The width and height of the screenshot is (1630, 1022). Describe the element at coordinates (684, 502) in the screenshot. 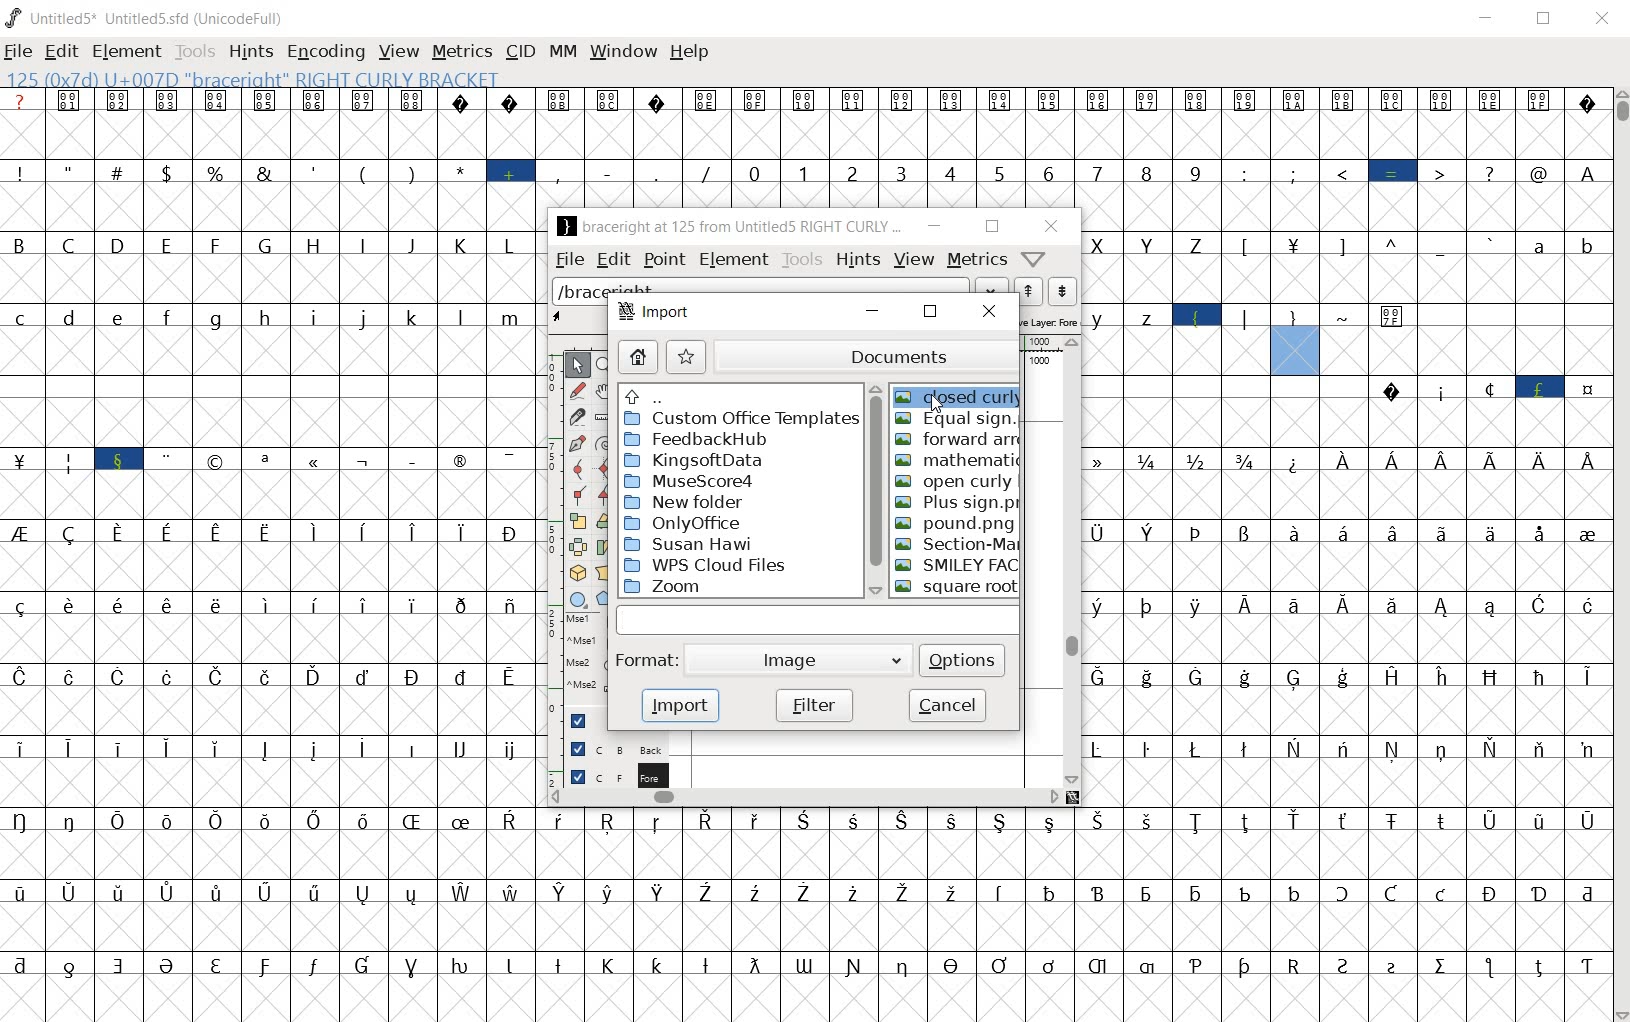

I see `New Folder` at that location.